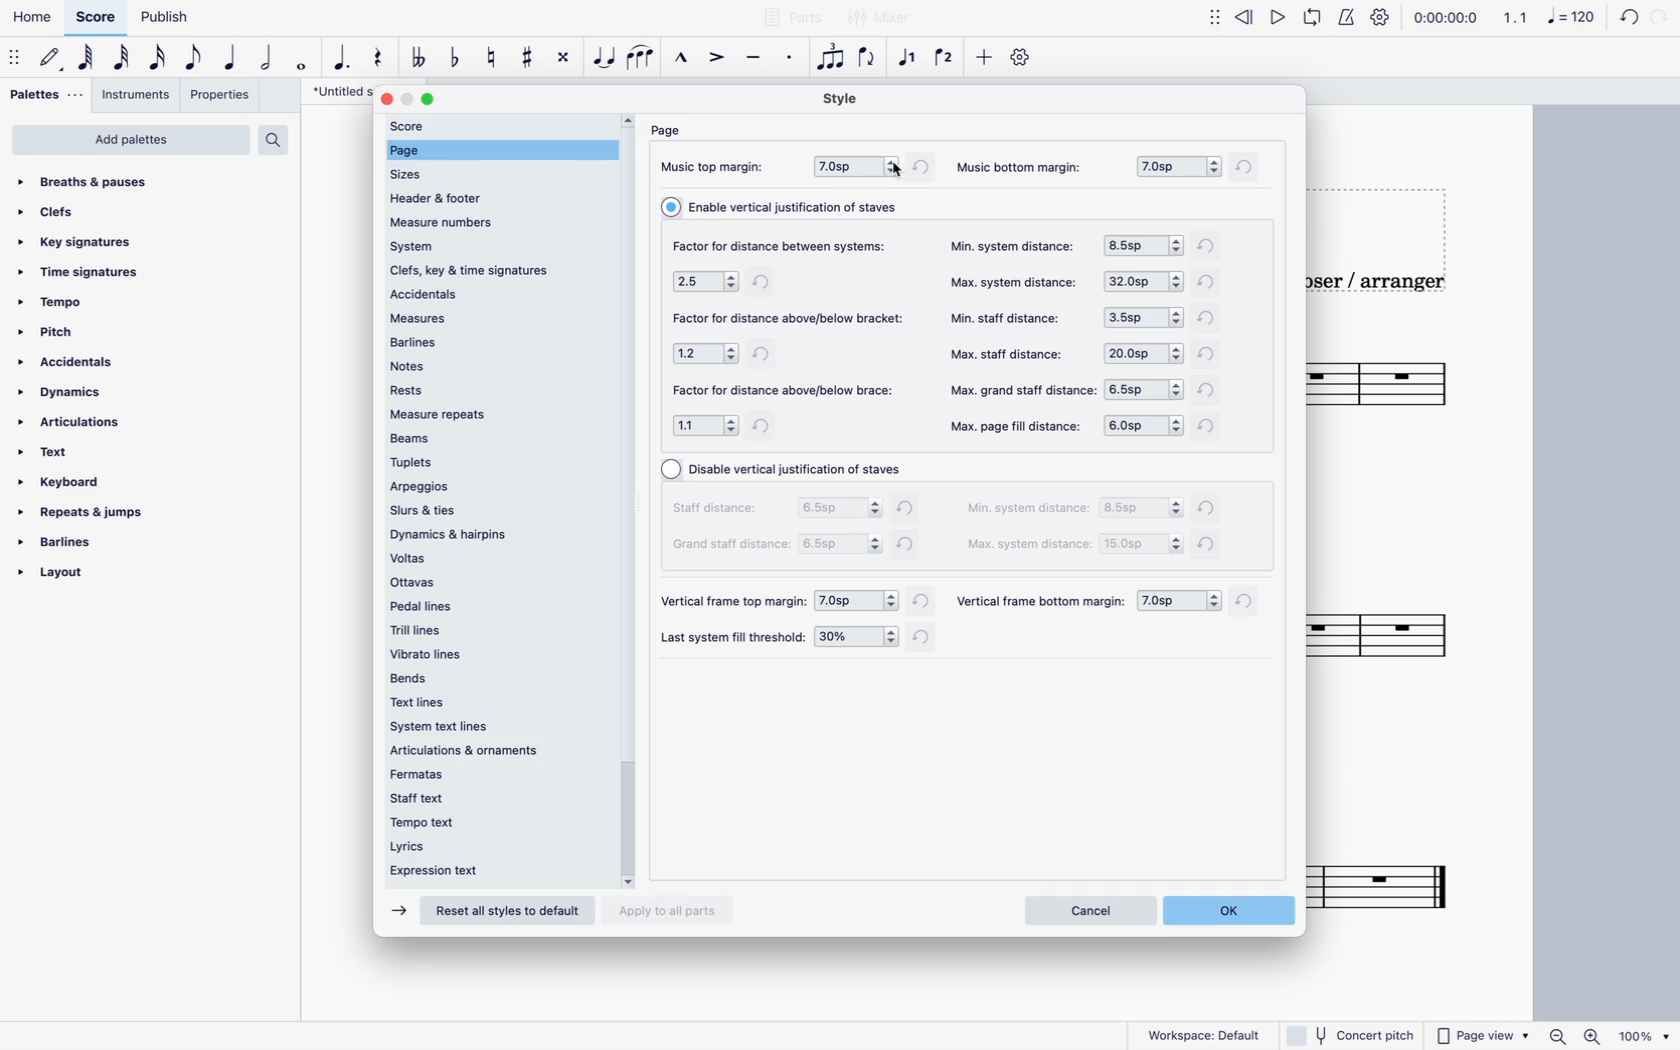 This screenshot has height=1050, width=1680. What do you see at coordinates (44, 96) in the screenshot?
I see `palettes` at bounding box center [44, 96].